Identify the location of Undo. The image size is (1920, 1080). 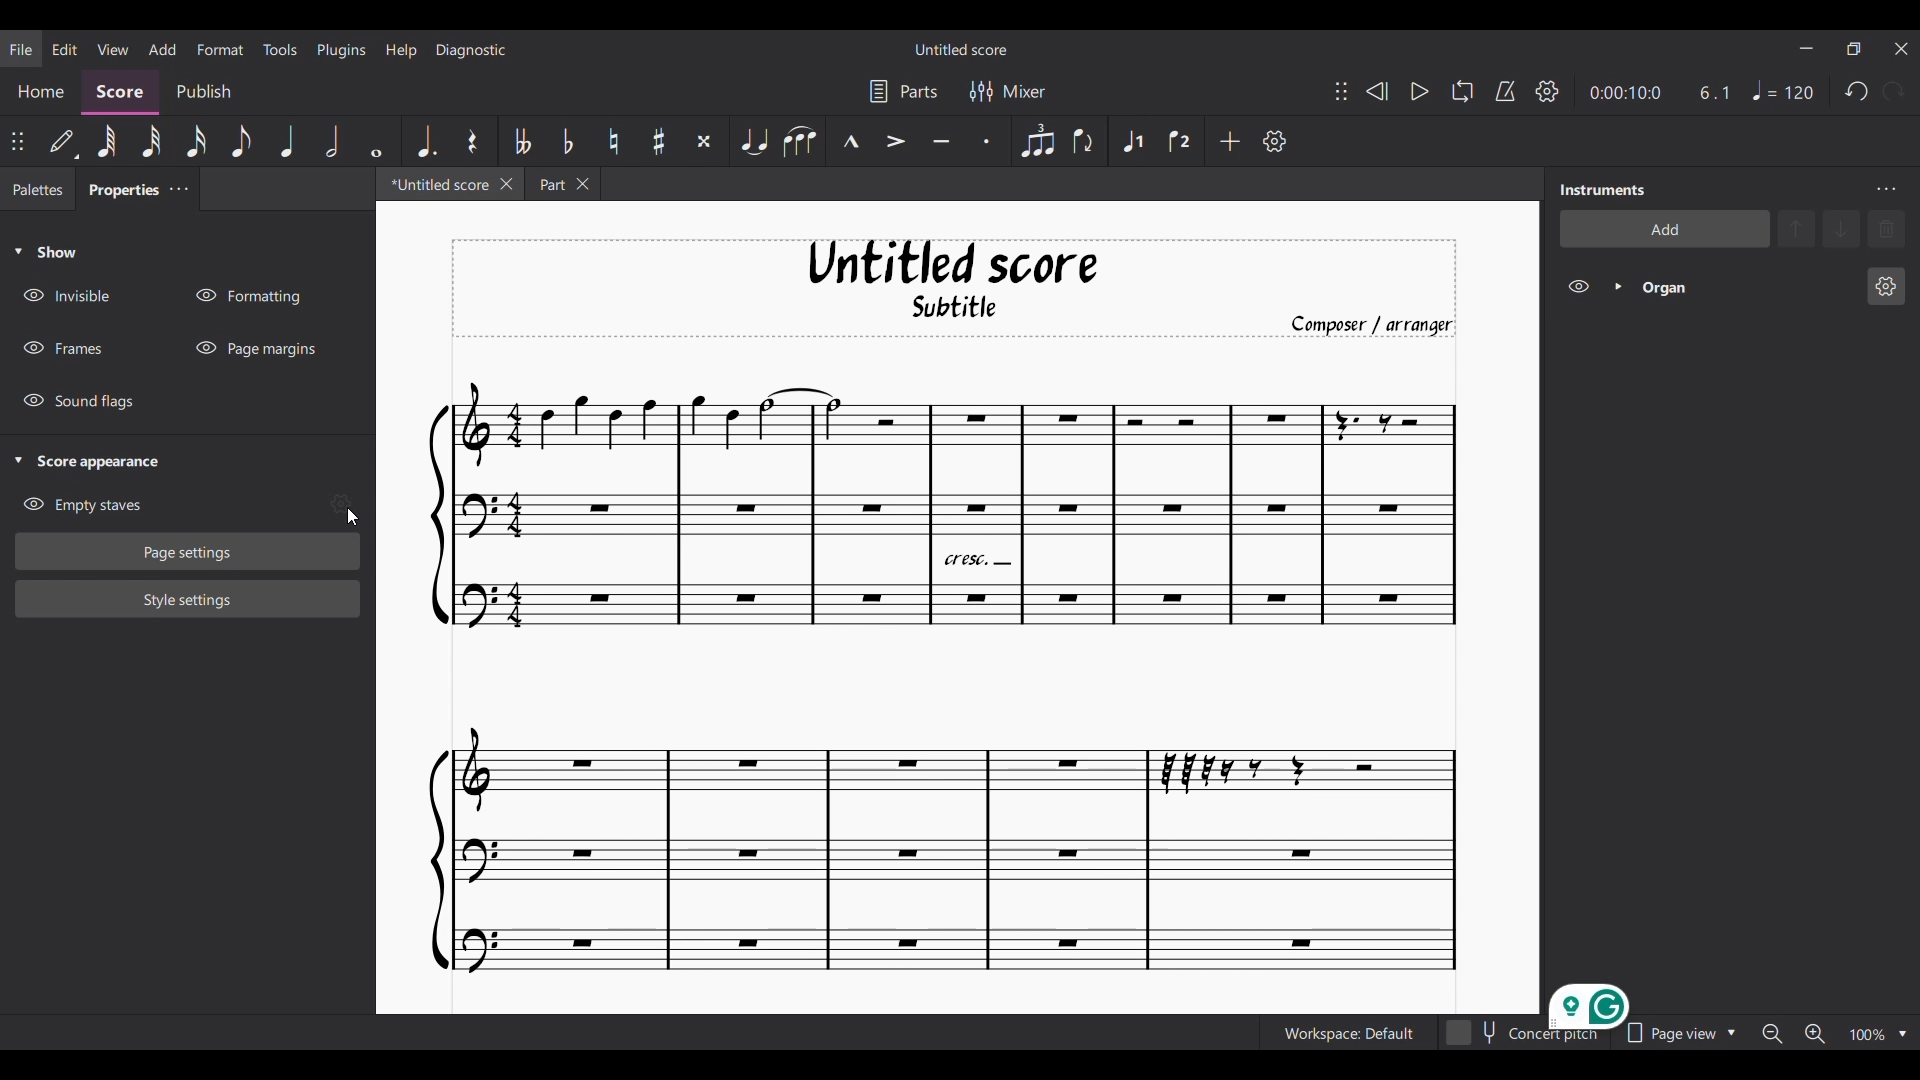
(1856, 91).